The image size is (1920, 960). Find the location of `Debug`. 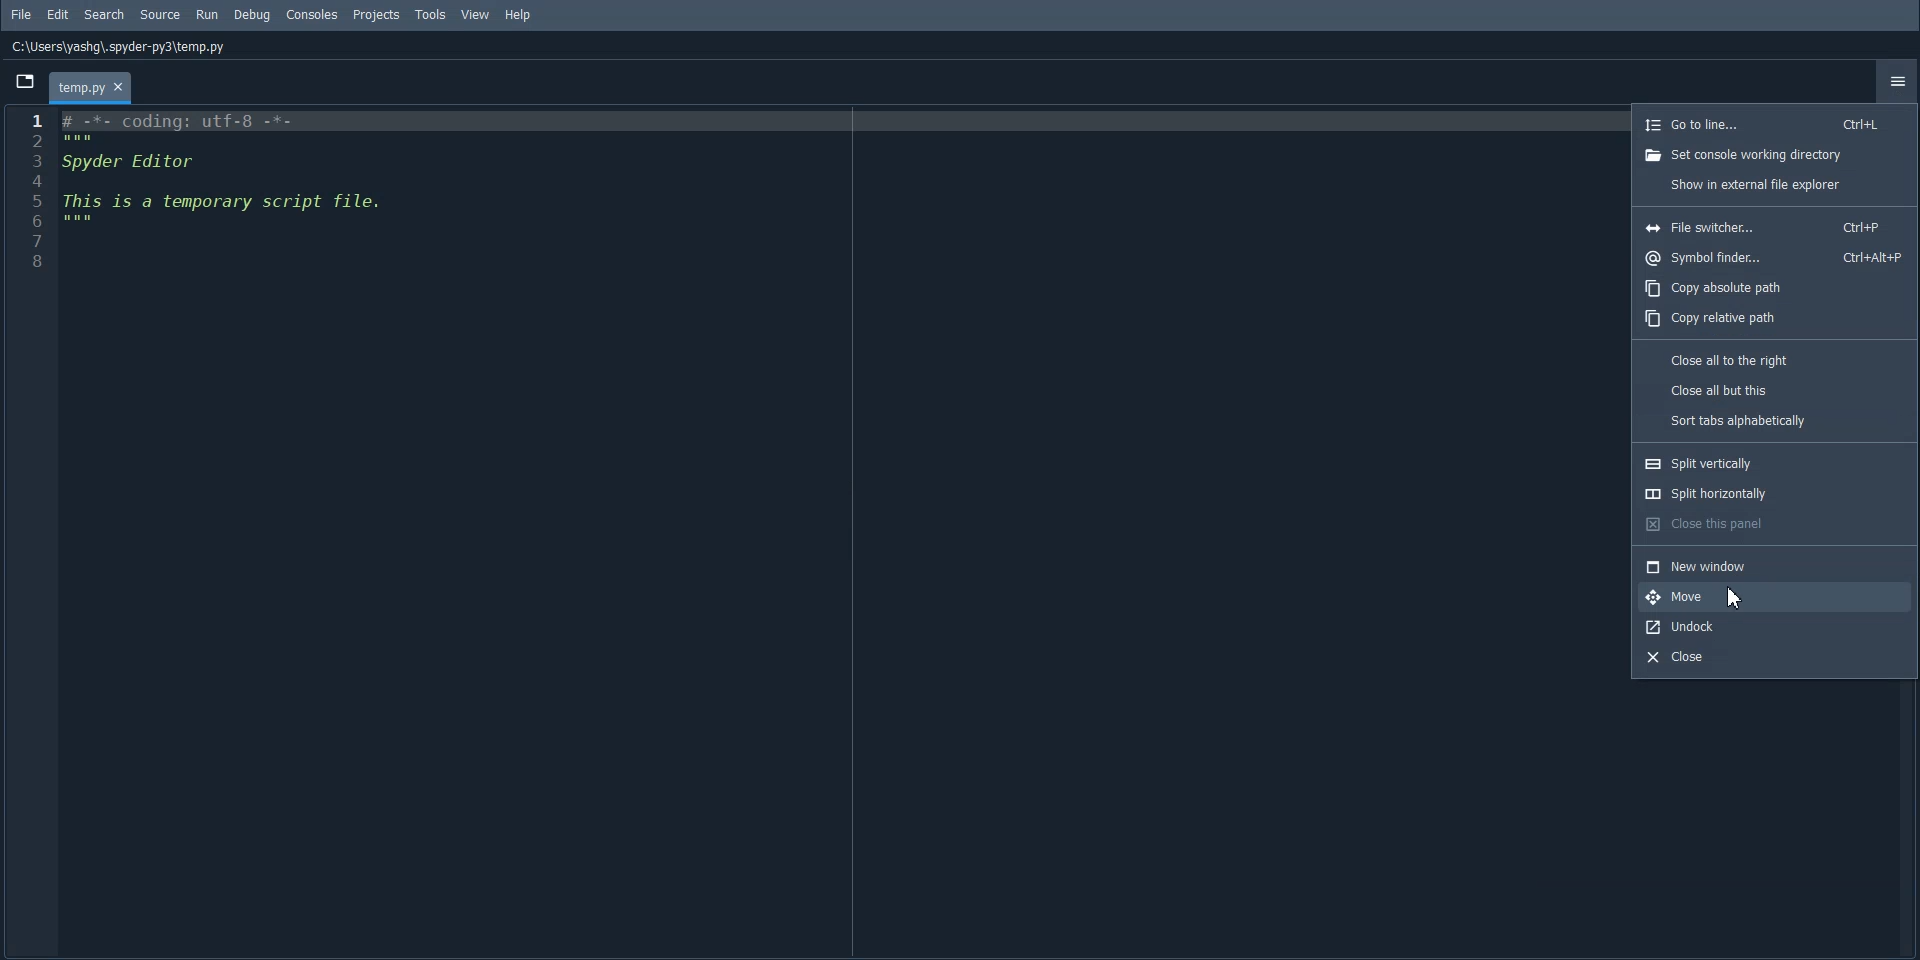

Debug is located at coordinates (252, 15).